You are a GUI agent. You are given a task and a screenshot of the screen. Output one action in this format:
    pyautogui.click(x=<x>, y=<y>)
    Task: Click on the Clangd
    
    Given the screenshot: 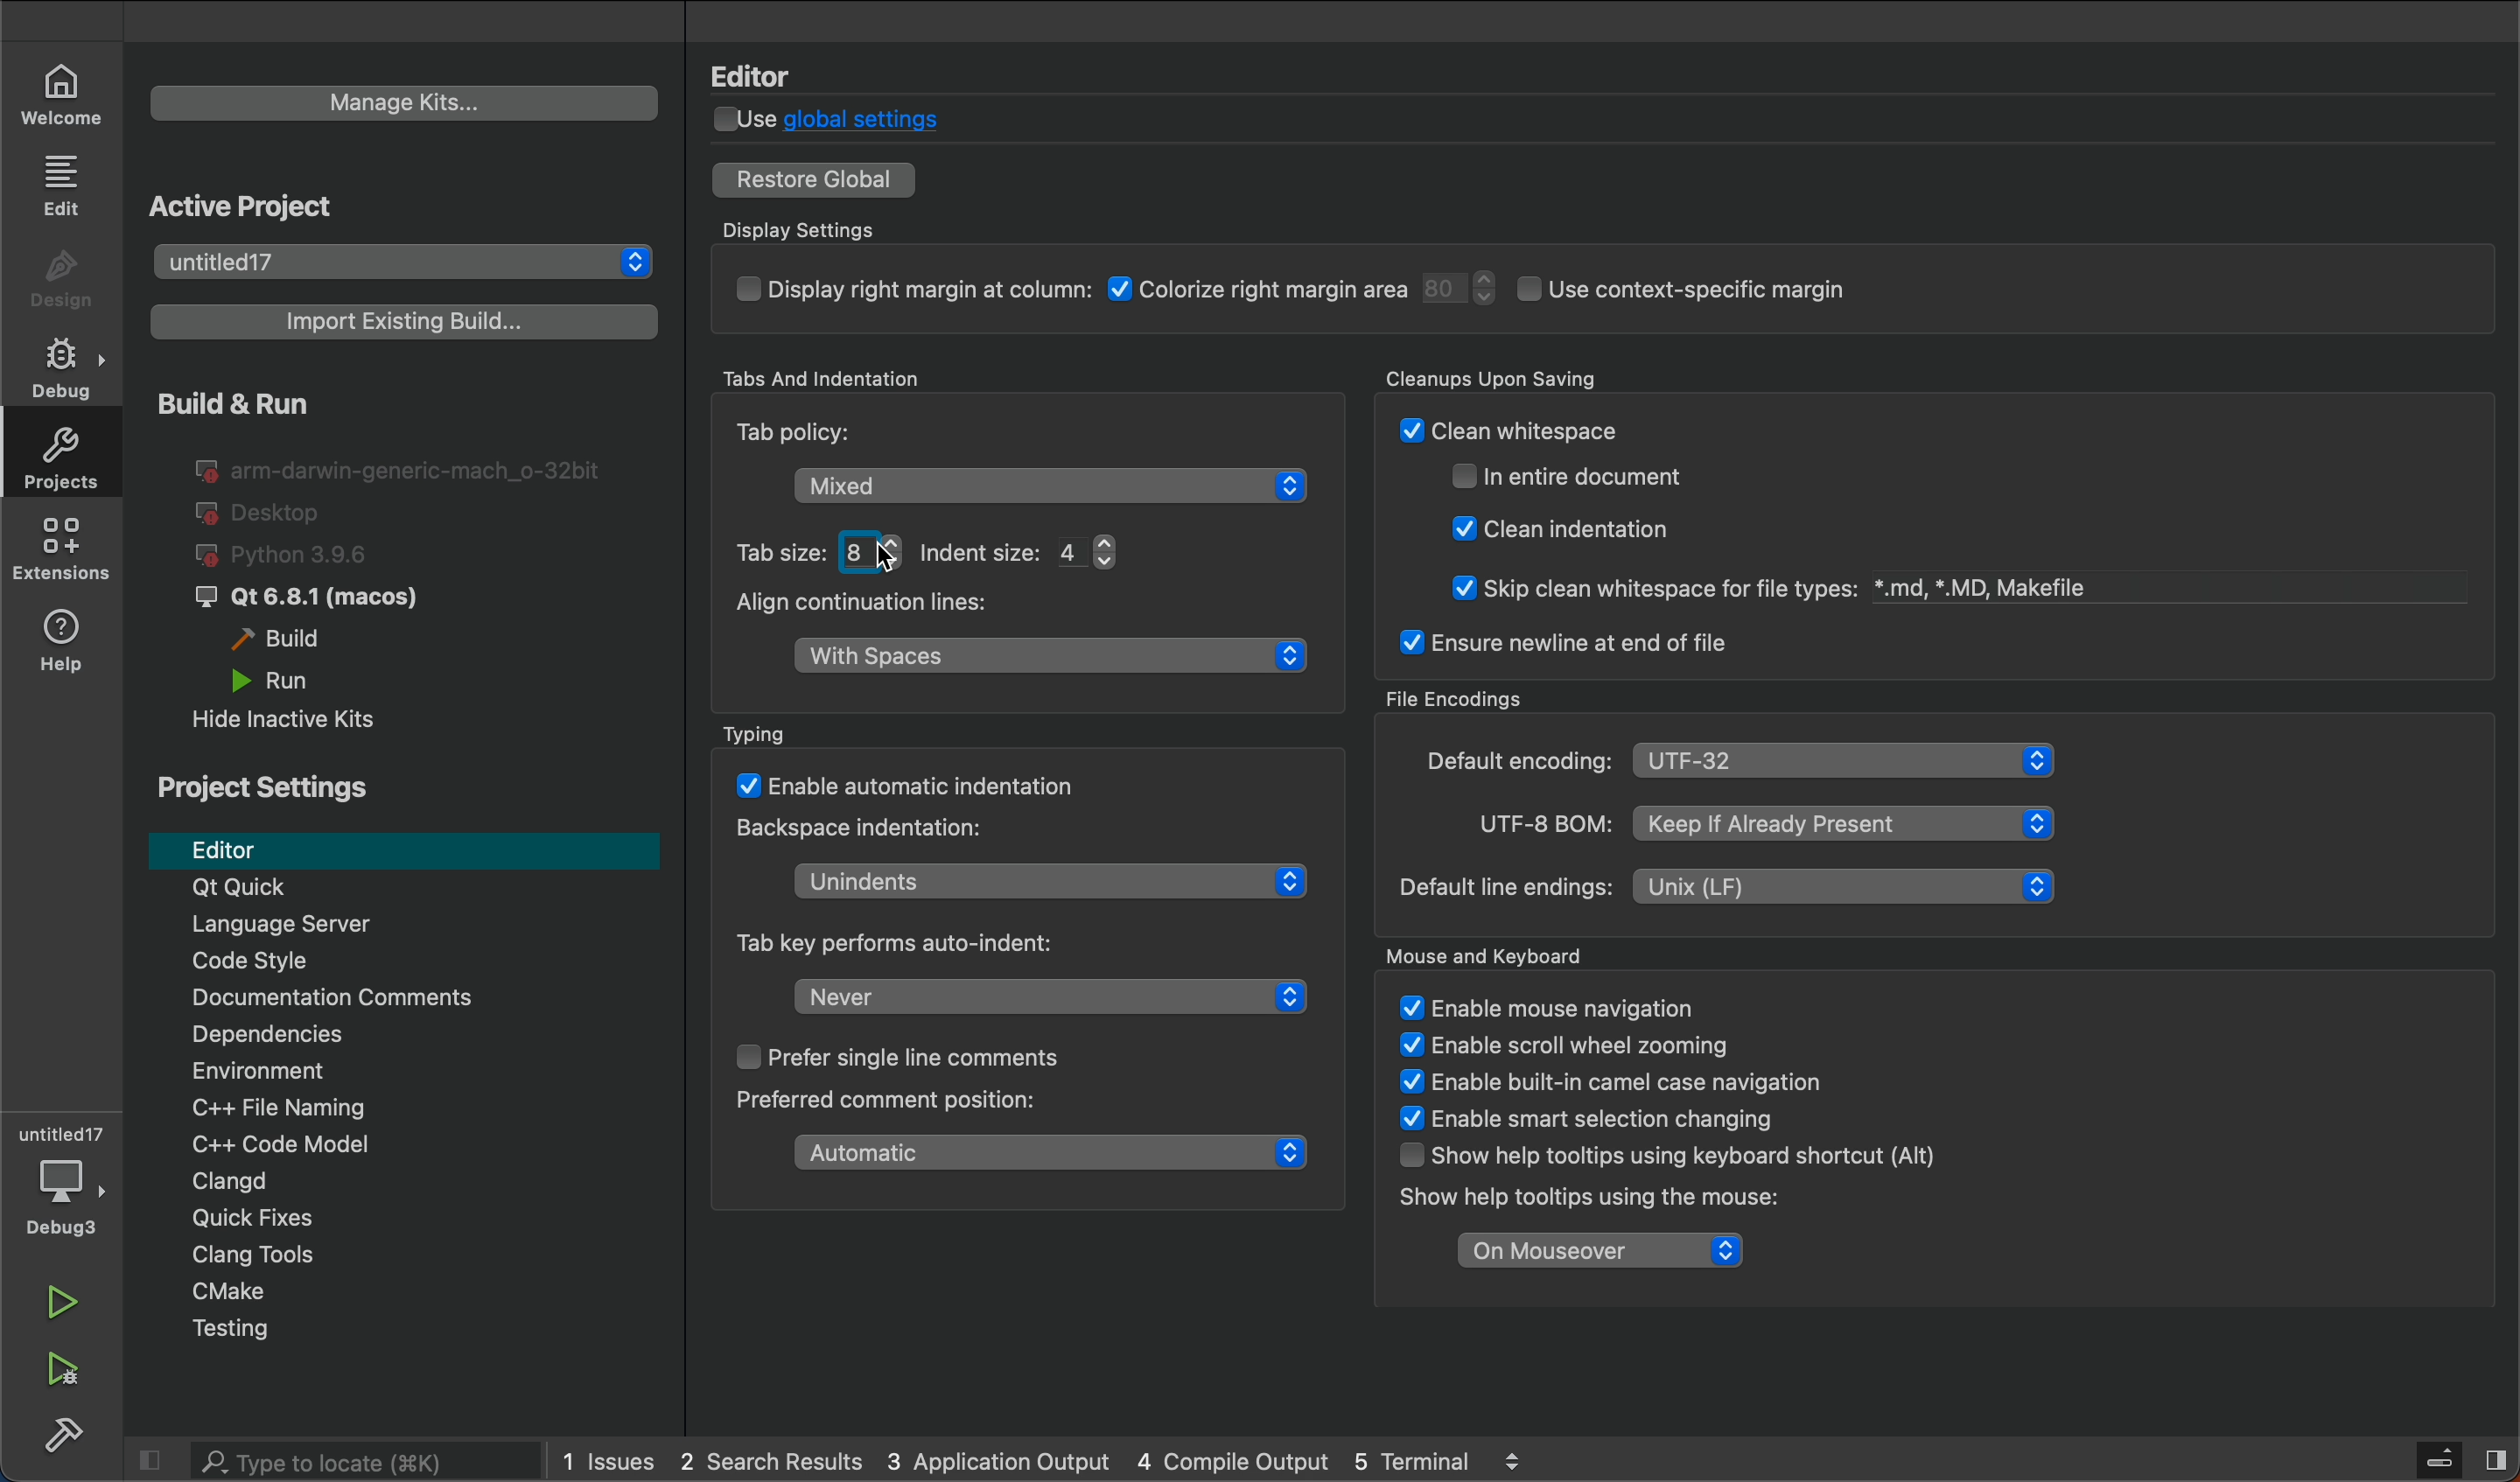 What is the action you would take?
    pyautogui.click(x=424, y=1184)
    